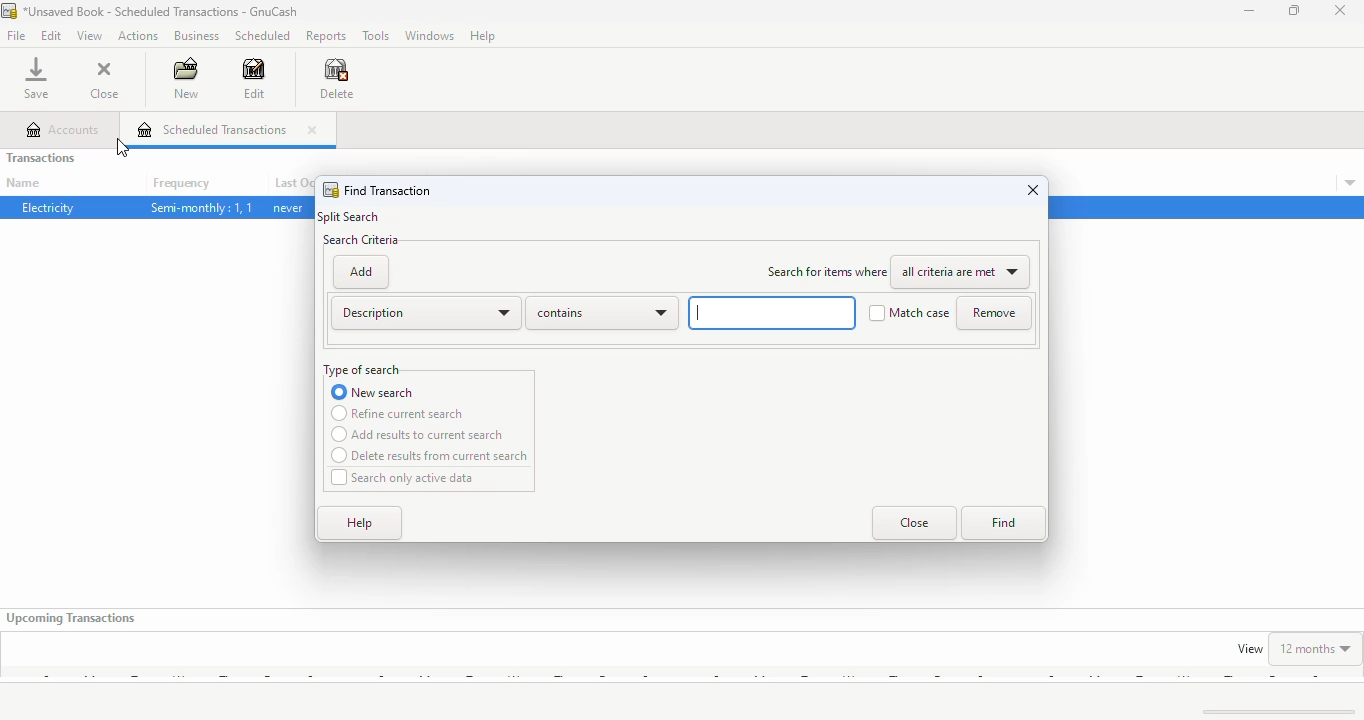 The height and width of the screenshot is (720, 1364). Describe the element at coordinates (1249, 10) in the screenshot. I see `minimize` at that location.